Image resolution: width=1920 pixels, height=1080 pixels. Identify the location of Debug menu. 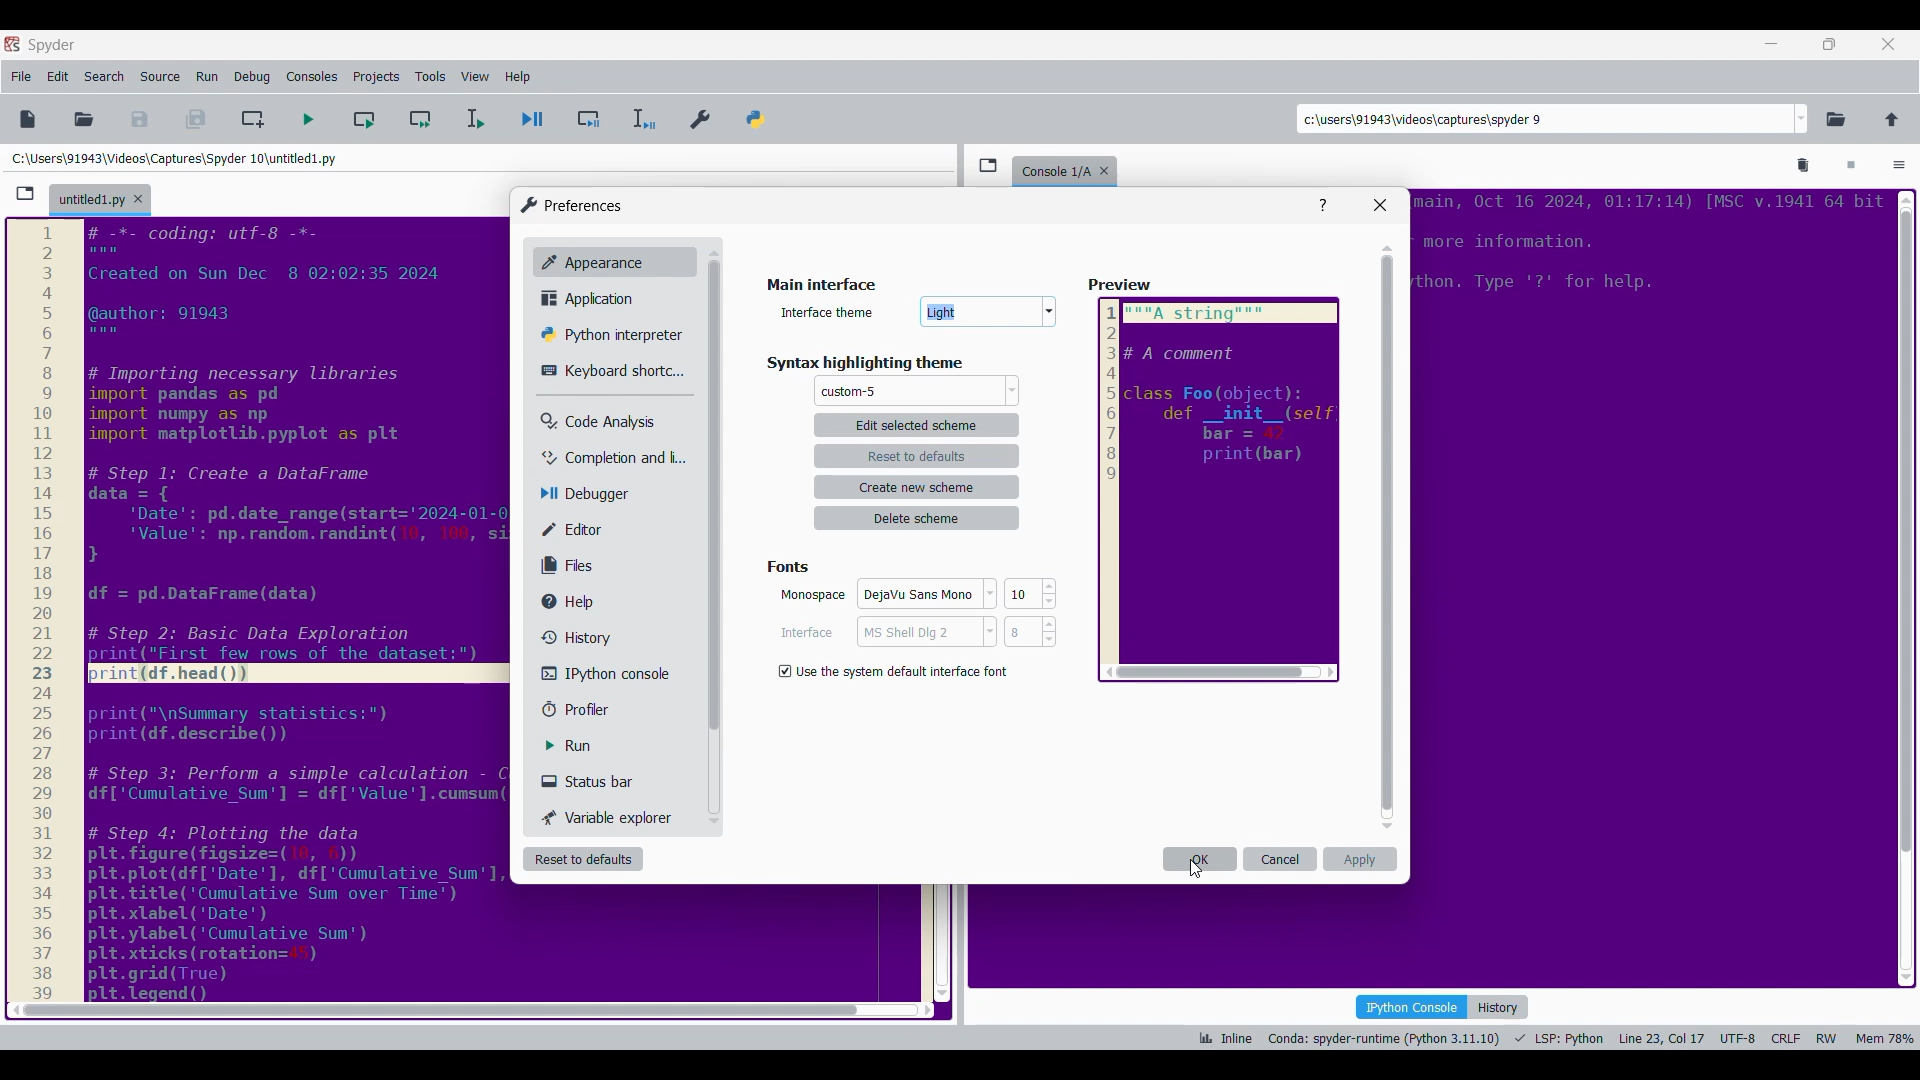
(252, 77).